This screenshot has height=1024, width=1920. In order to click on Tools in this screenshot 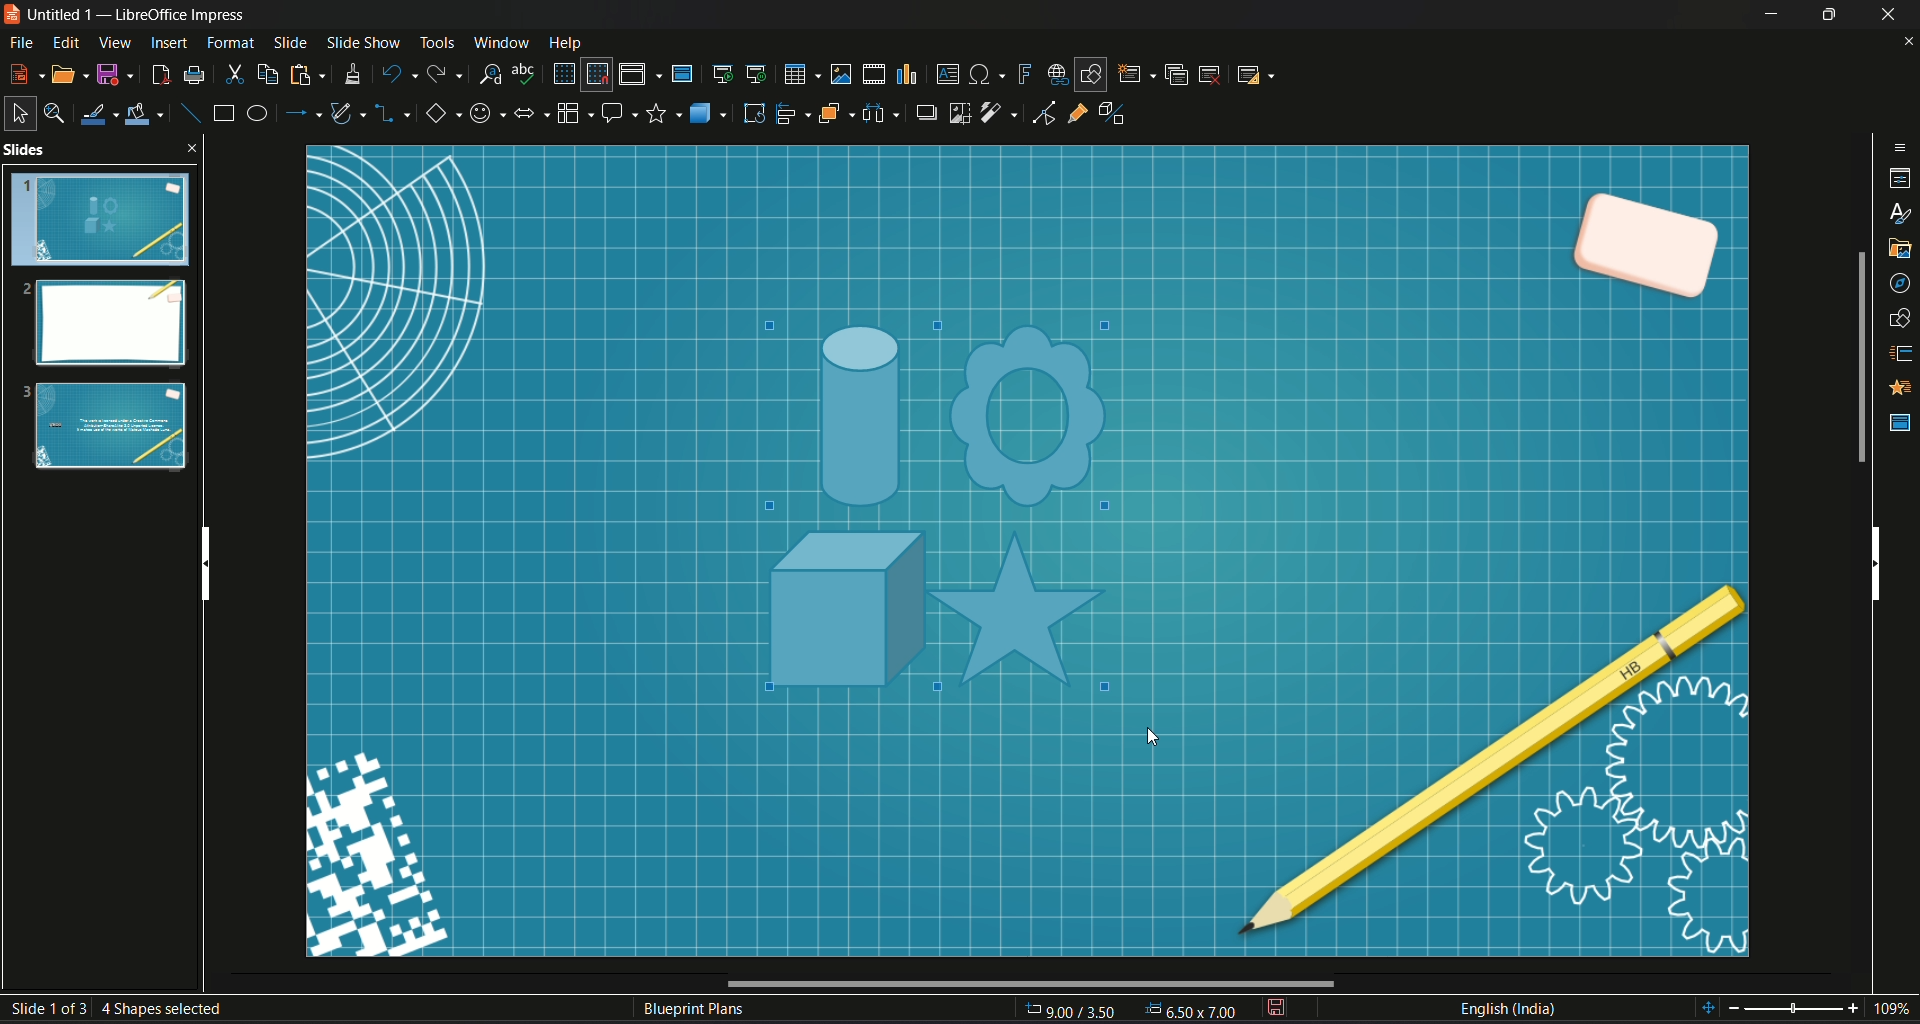, I will do `click(436, 40)`.